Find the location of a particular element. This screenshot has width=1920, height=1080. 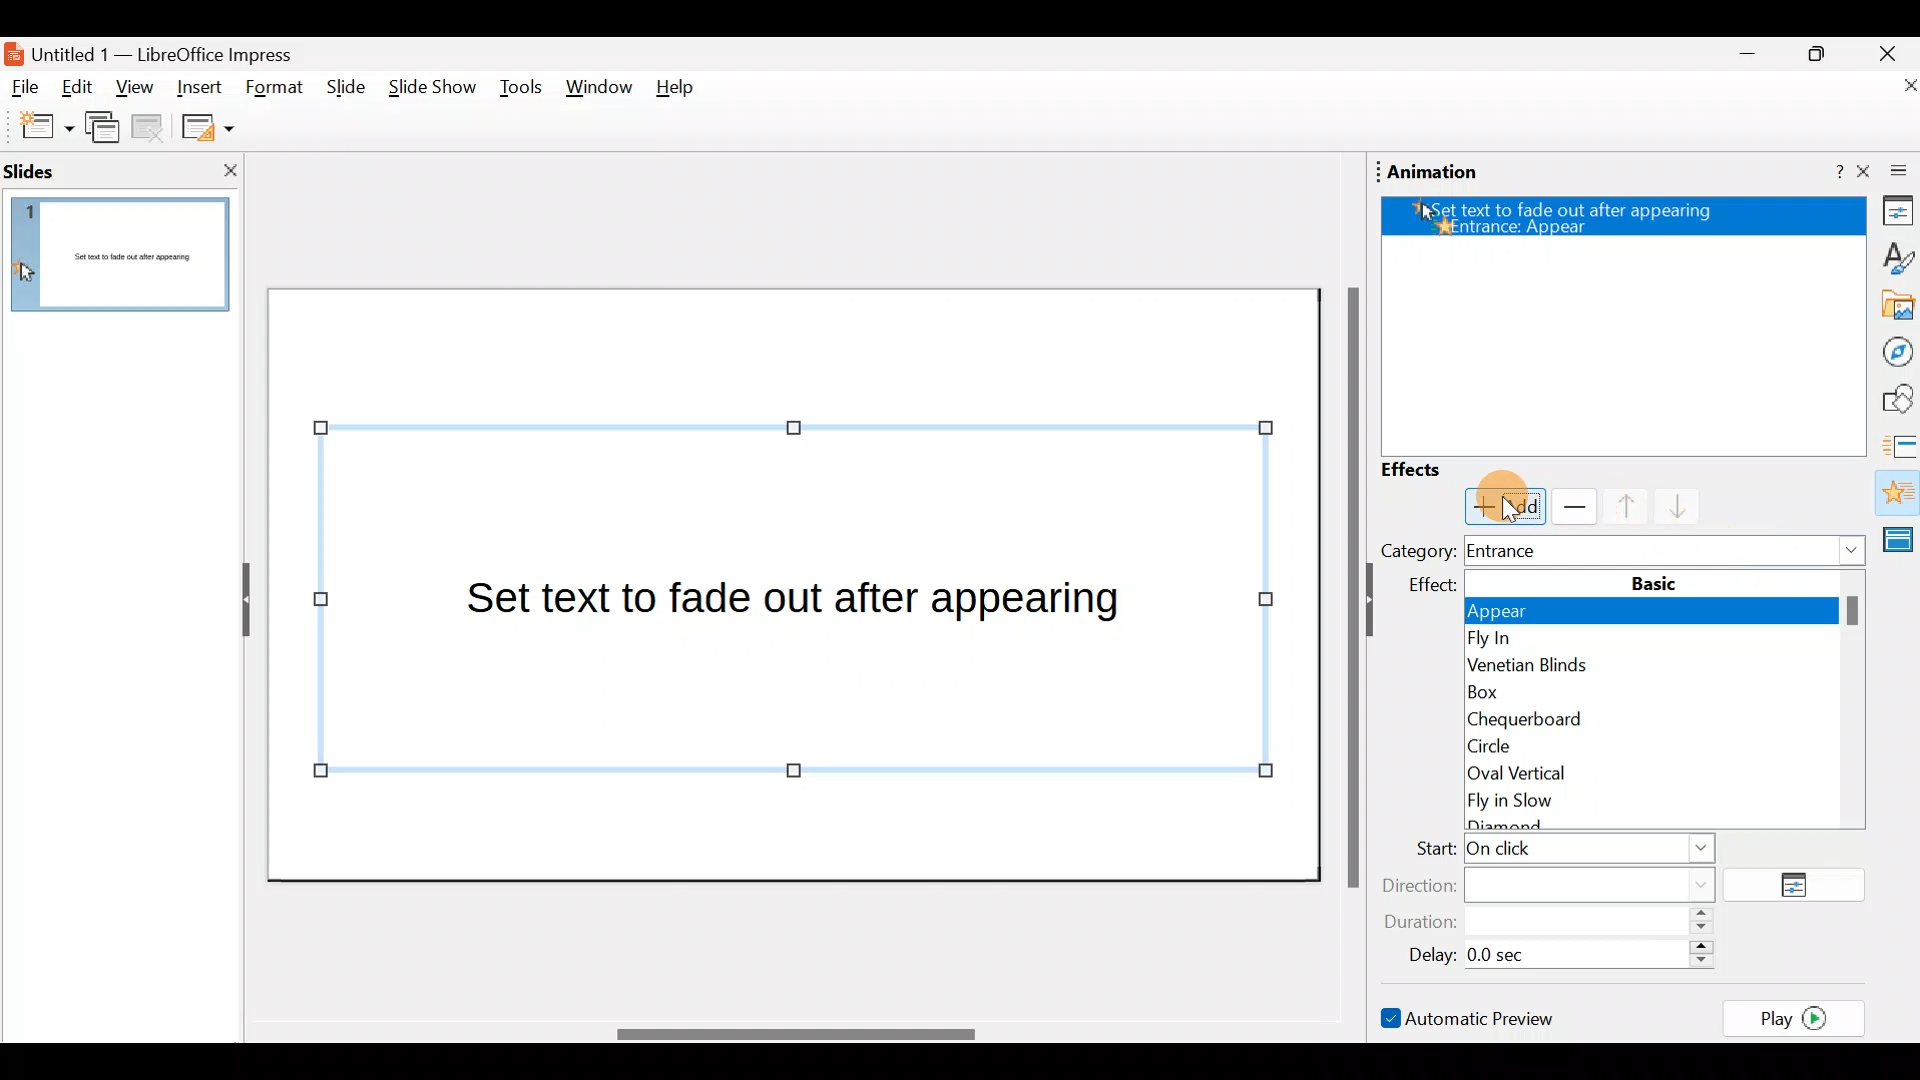

Navigator is located at coordinates (1892, 350).